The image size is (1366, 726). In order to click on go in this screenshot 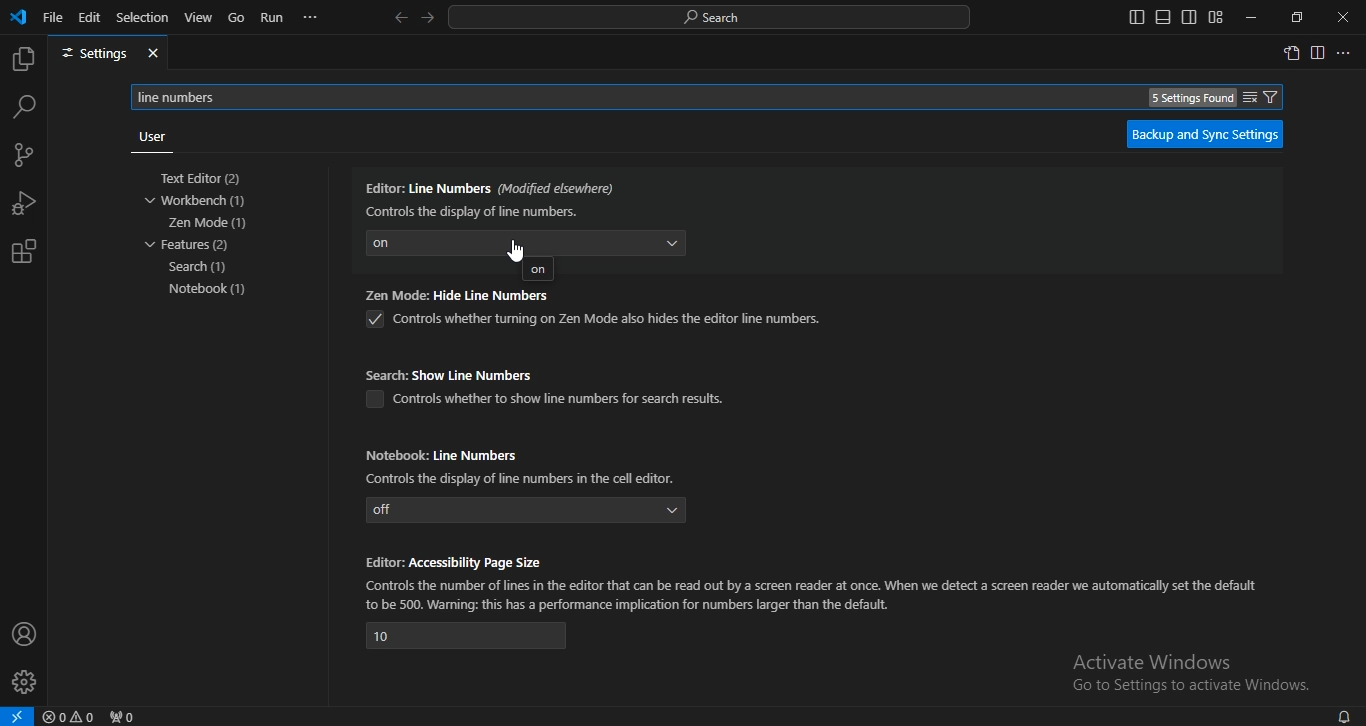, I will do `click(237, 19)`.